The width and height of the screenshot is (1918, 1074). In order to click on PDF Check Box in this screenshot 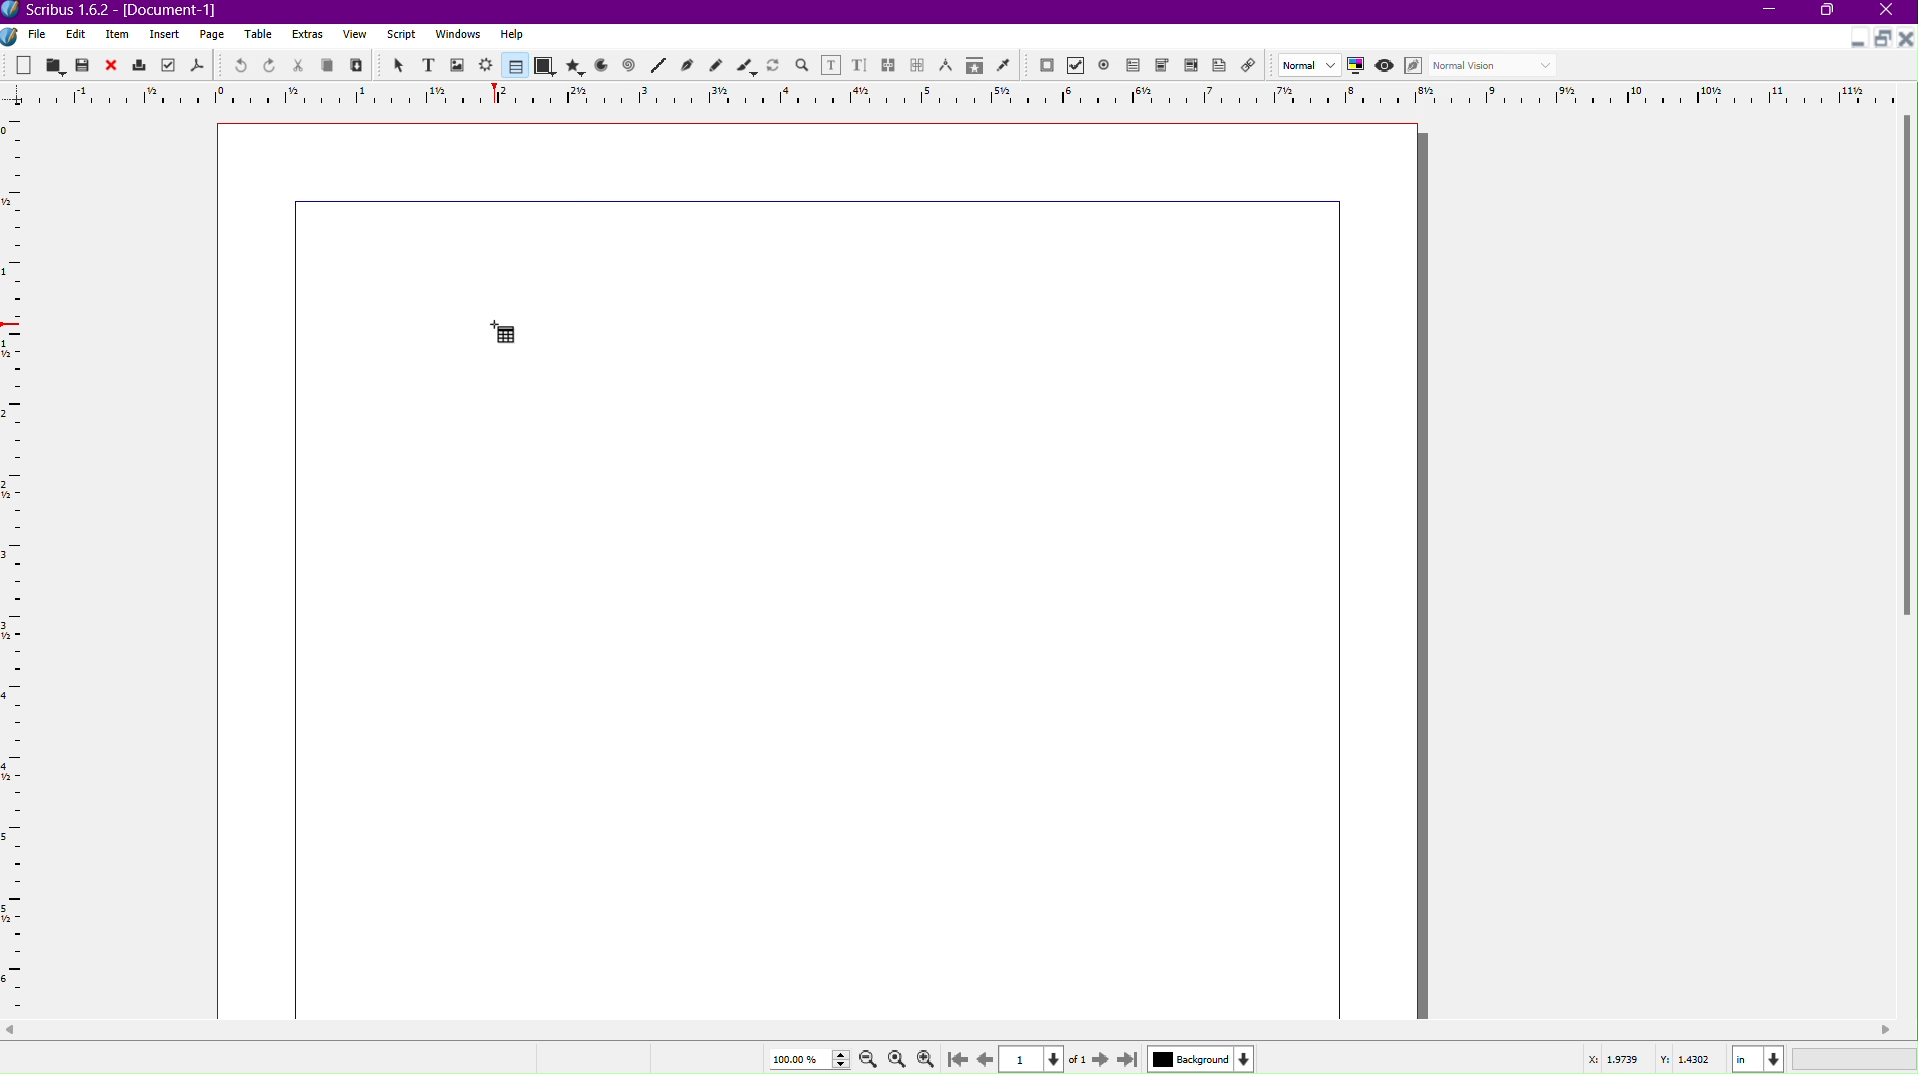, I will do `click(1079, 67)`.